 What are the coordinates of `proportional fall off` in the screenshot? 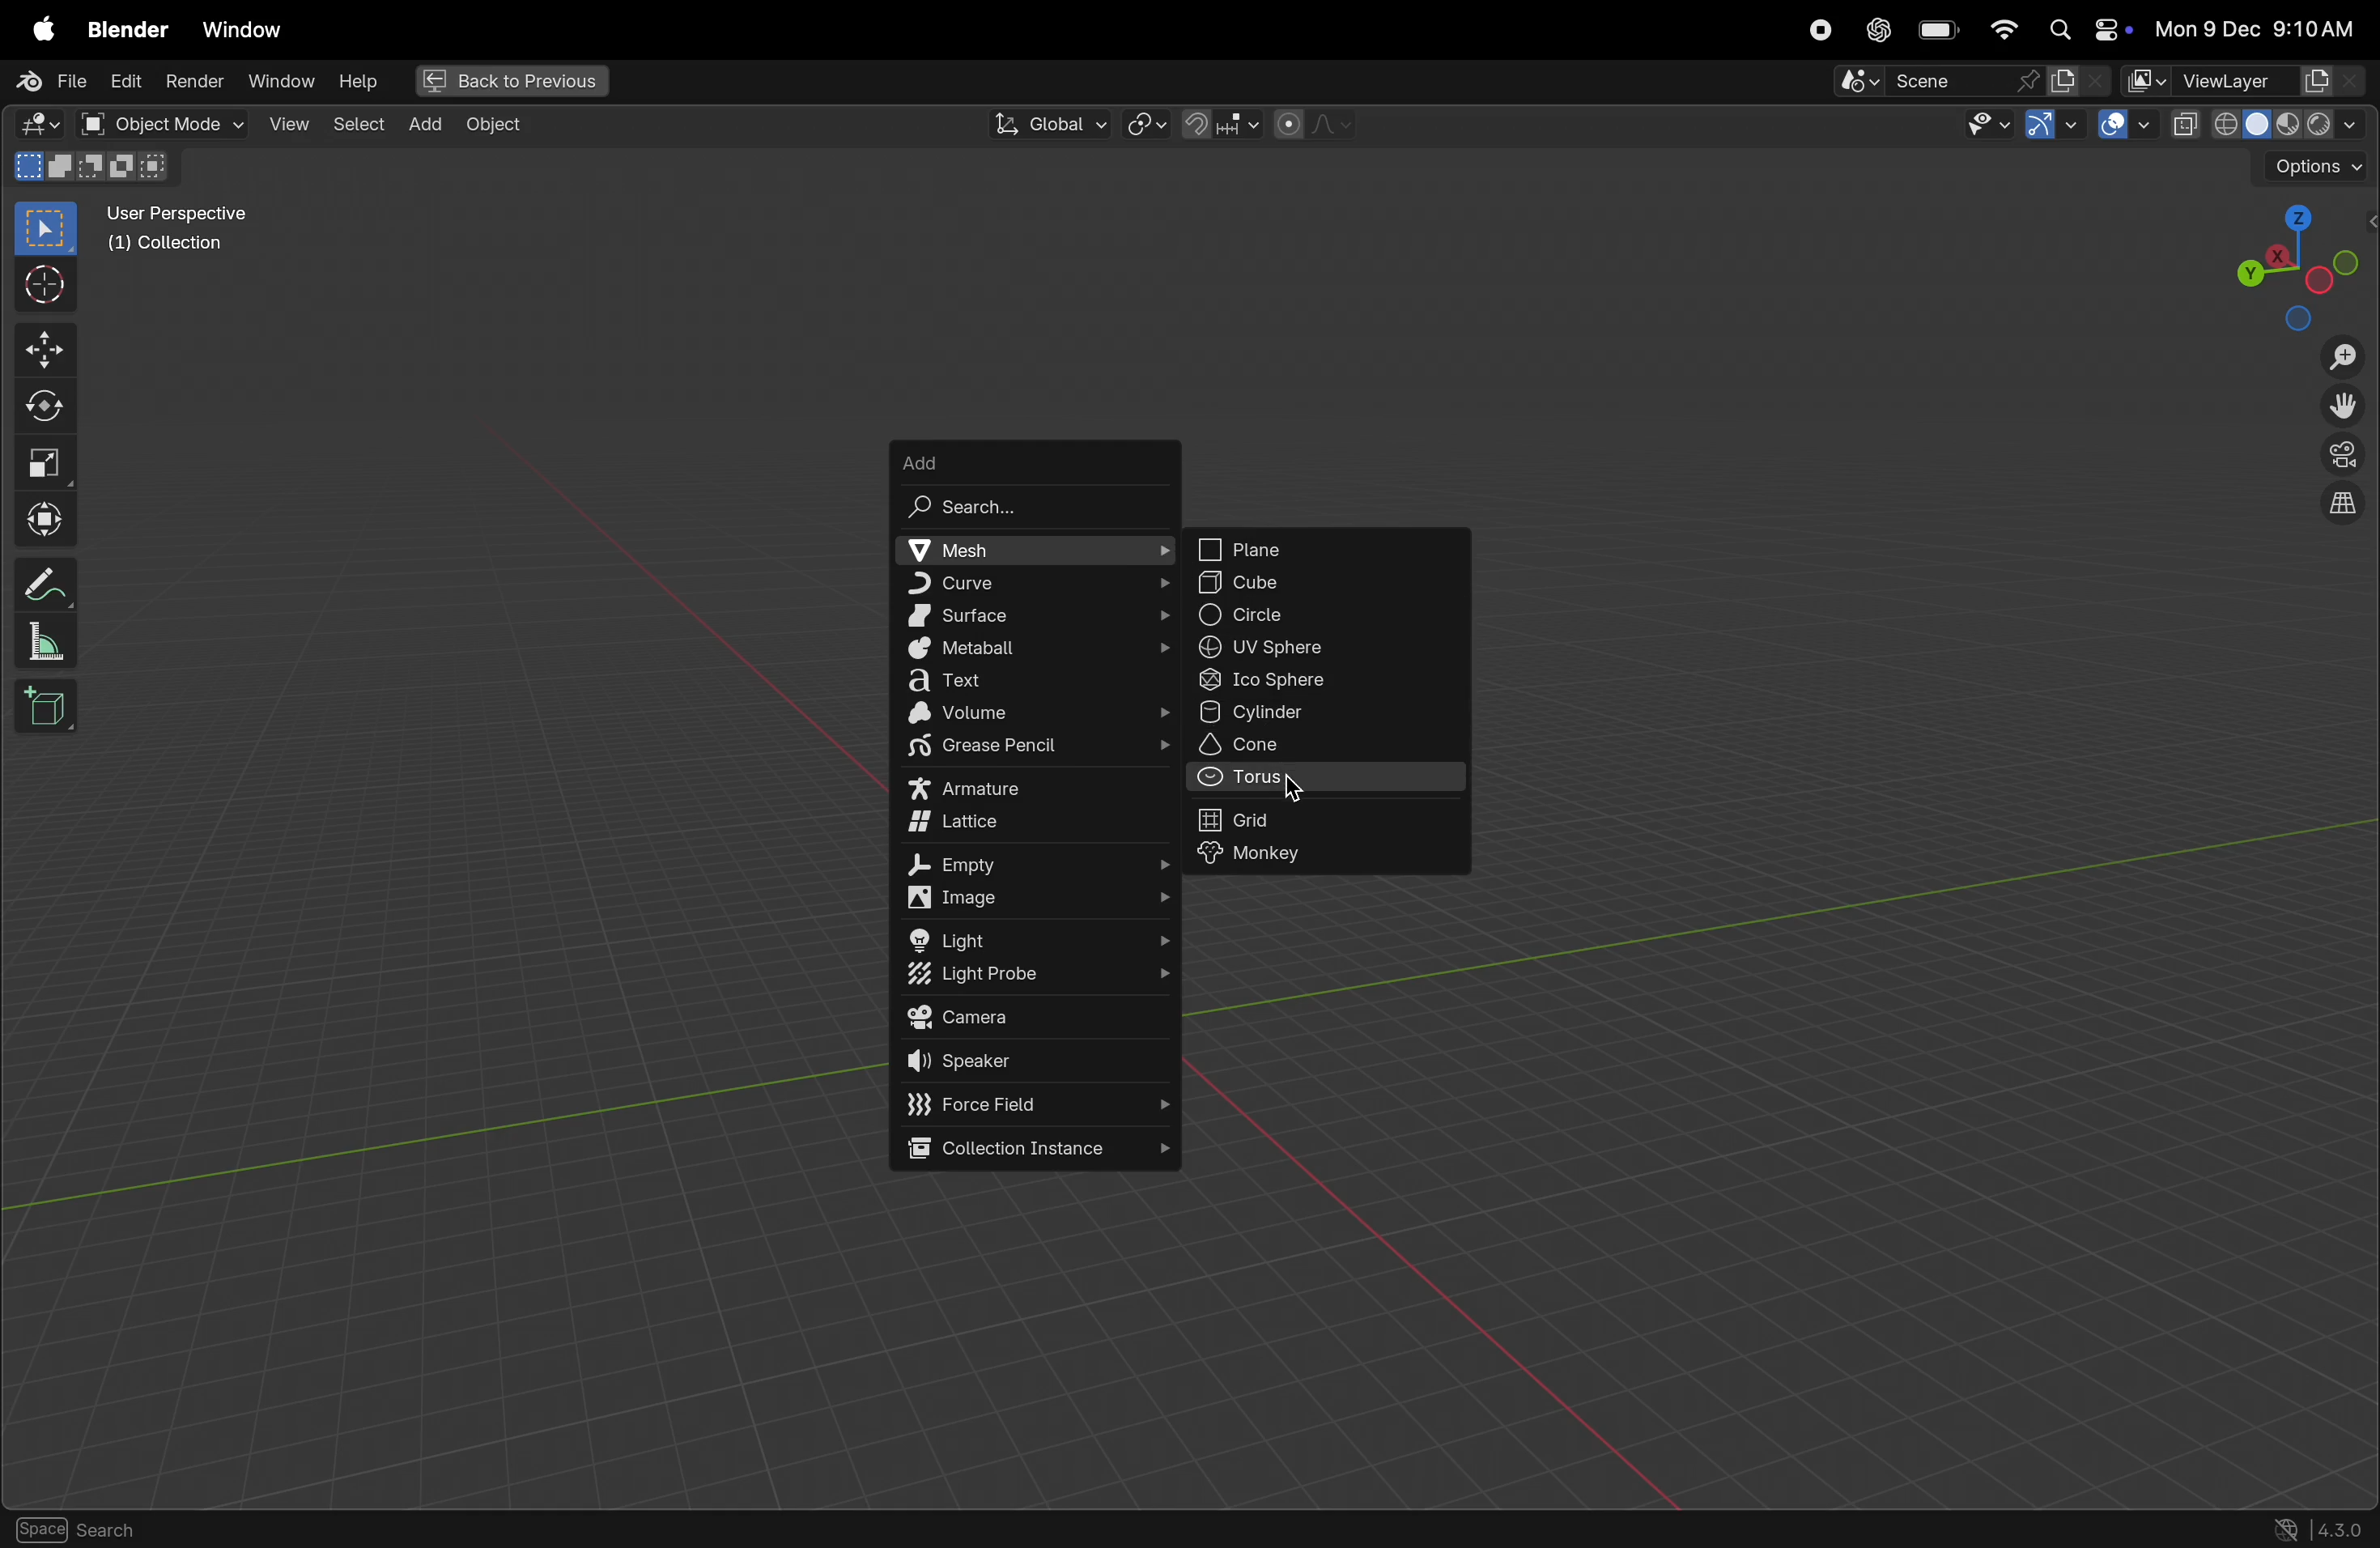 It's located at (1311, 124).